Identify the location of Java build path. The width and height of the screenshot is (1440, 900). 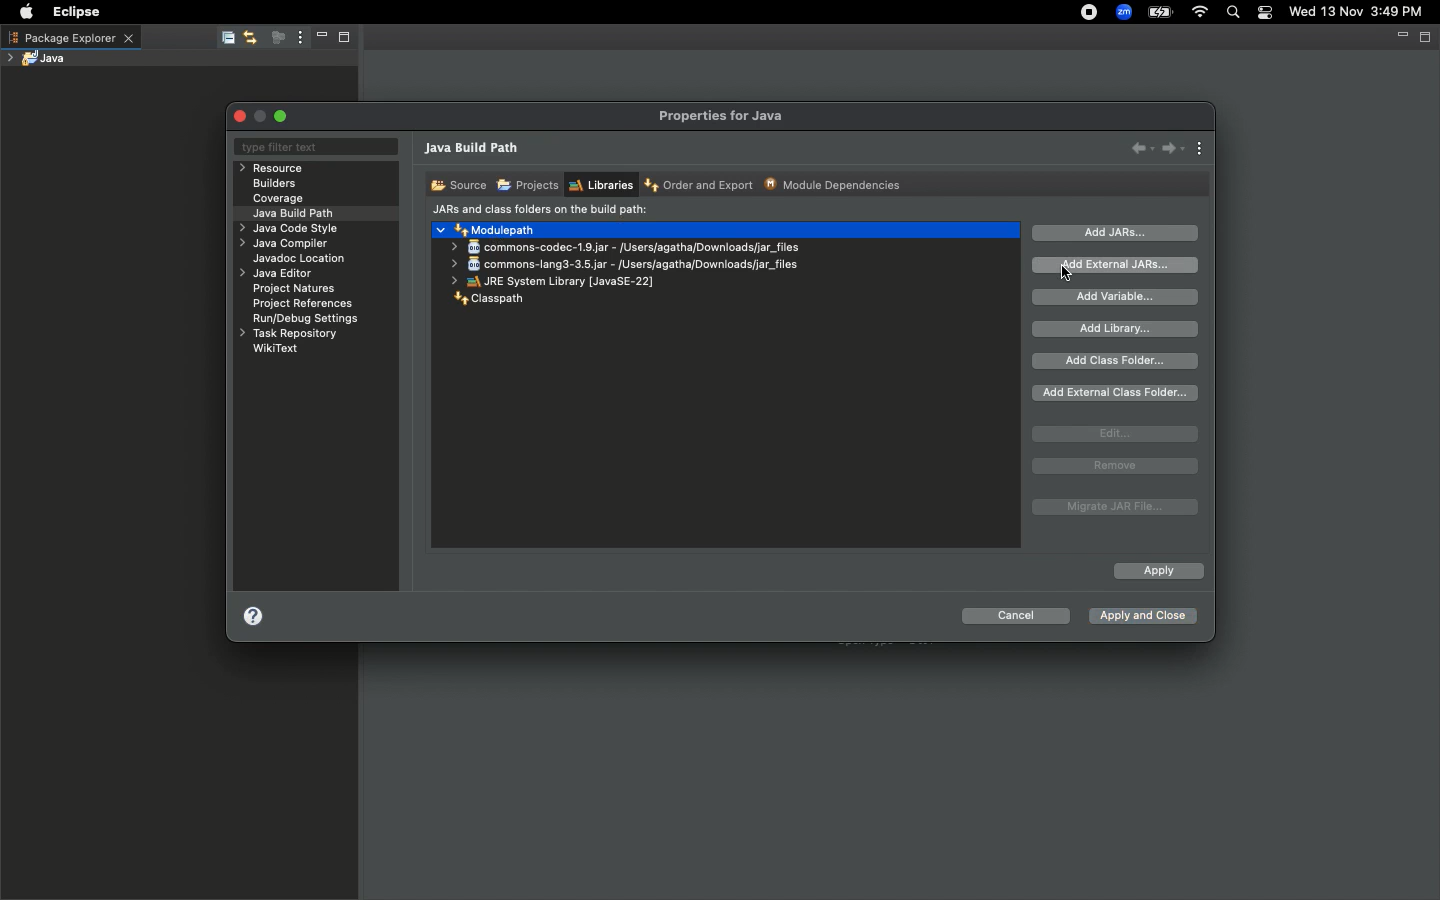
(475, 150).